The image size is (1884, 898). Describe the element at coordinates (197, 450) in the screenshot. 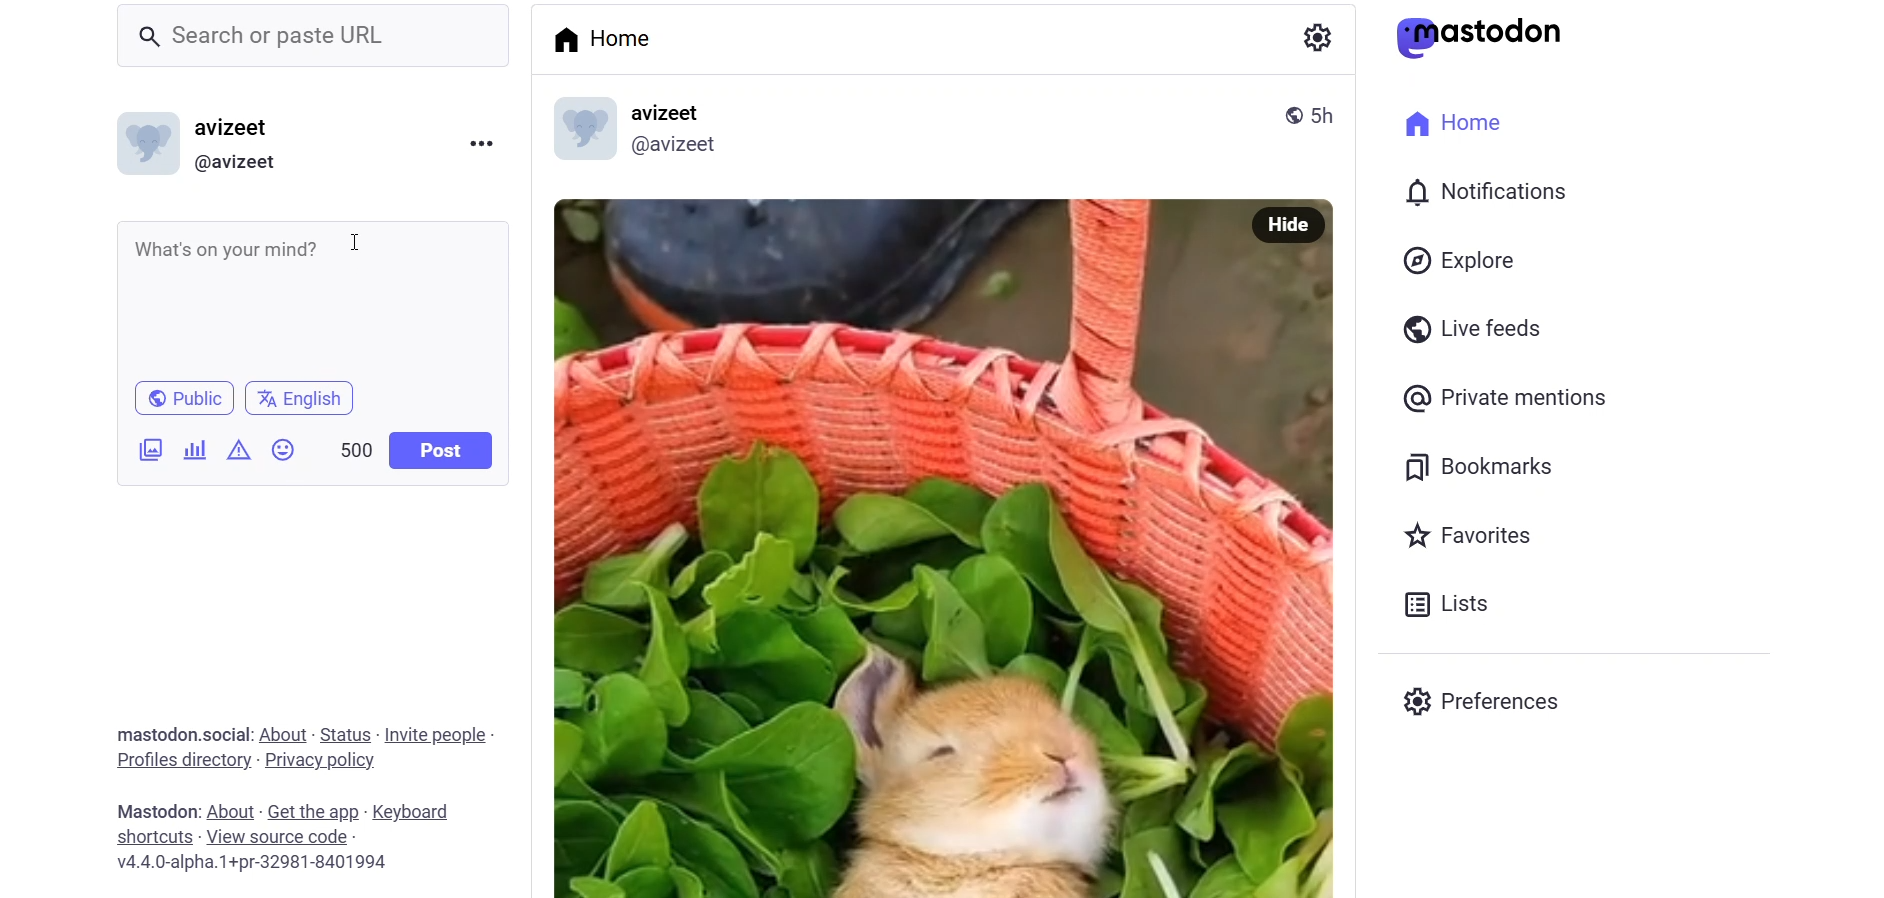

I see `poll` at that location.